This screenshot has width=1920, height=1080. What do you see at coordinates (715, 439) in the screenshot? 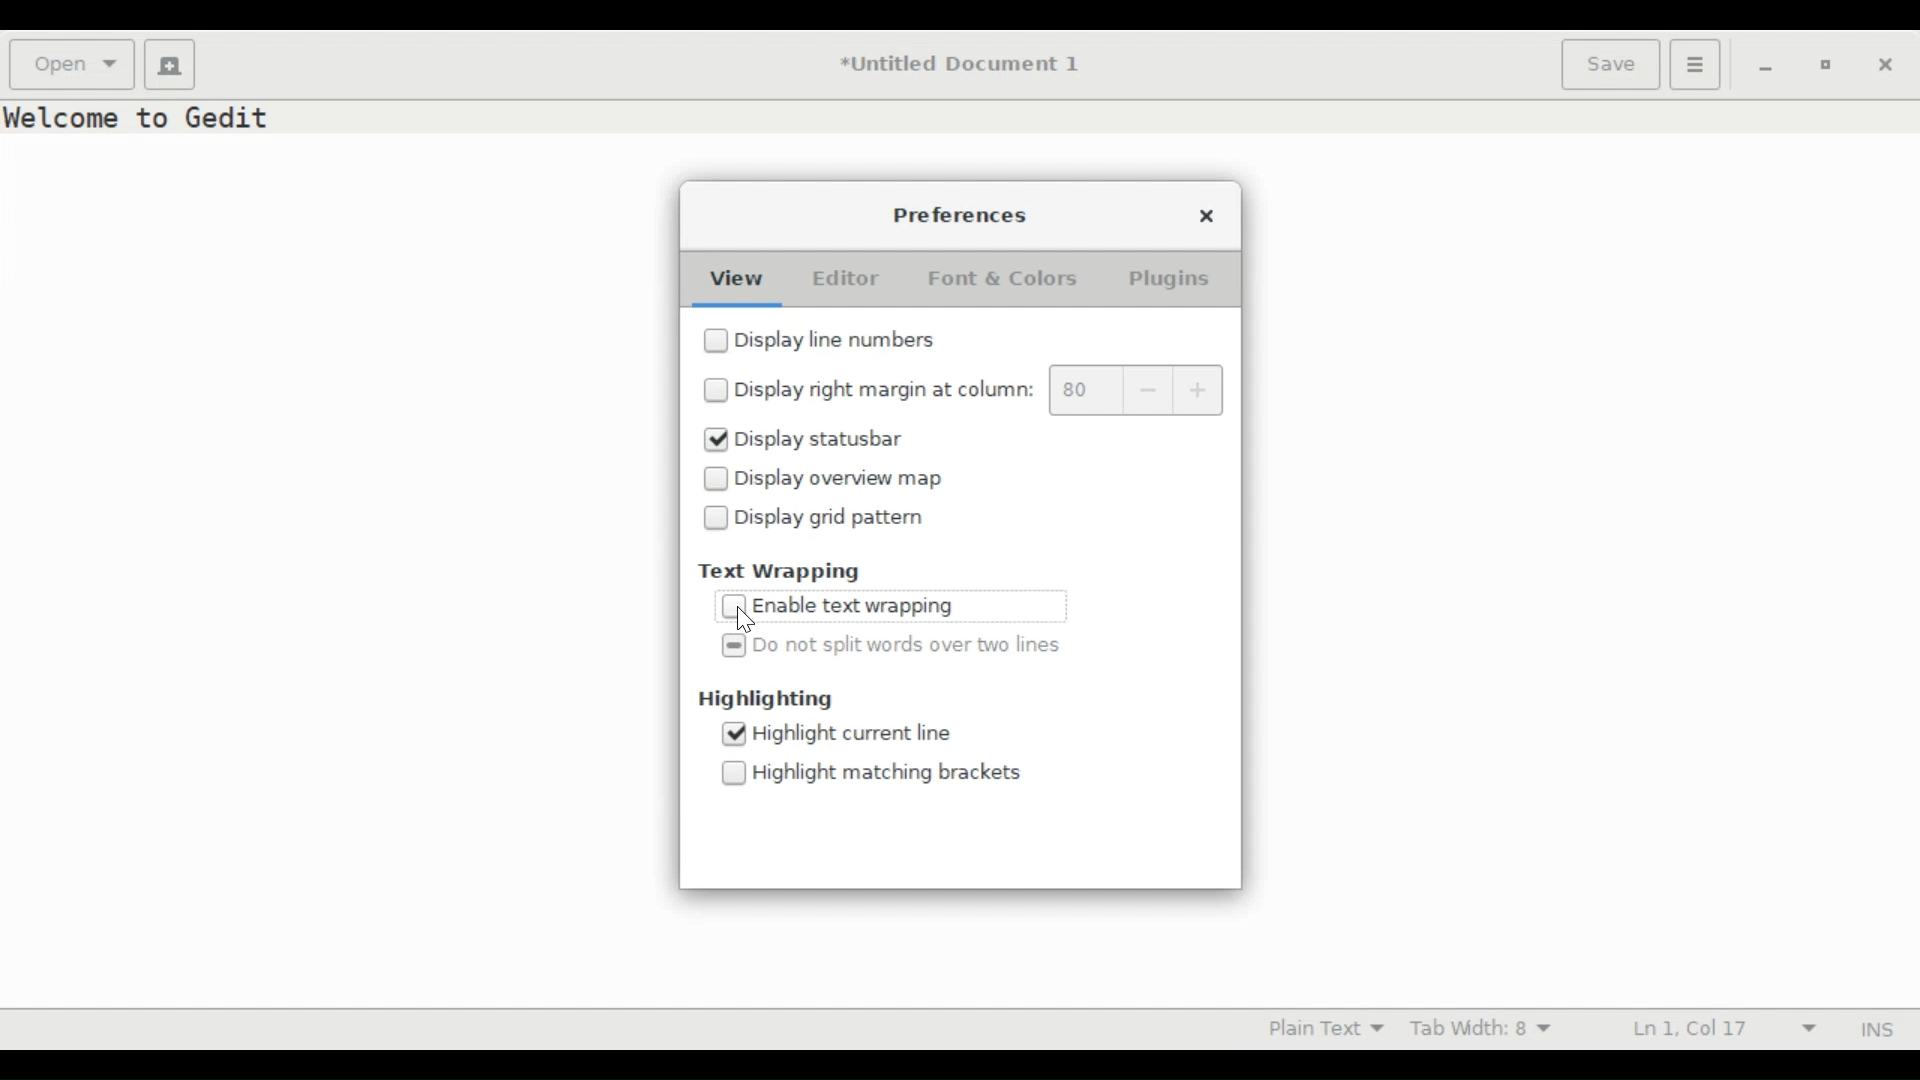
I see `checked checkbox` at bounding box center [715, 439].